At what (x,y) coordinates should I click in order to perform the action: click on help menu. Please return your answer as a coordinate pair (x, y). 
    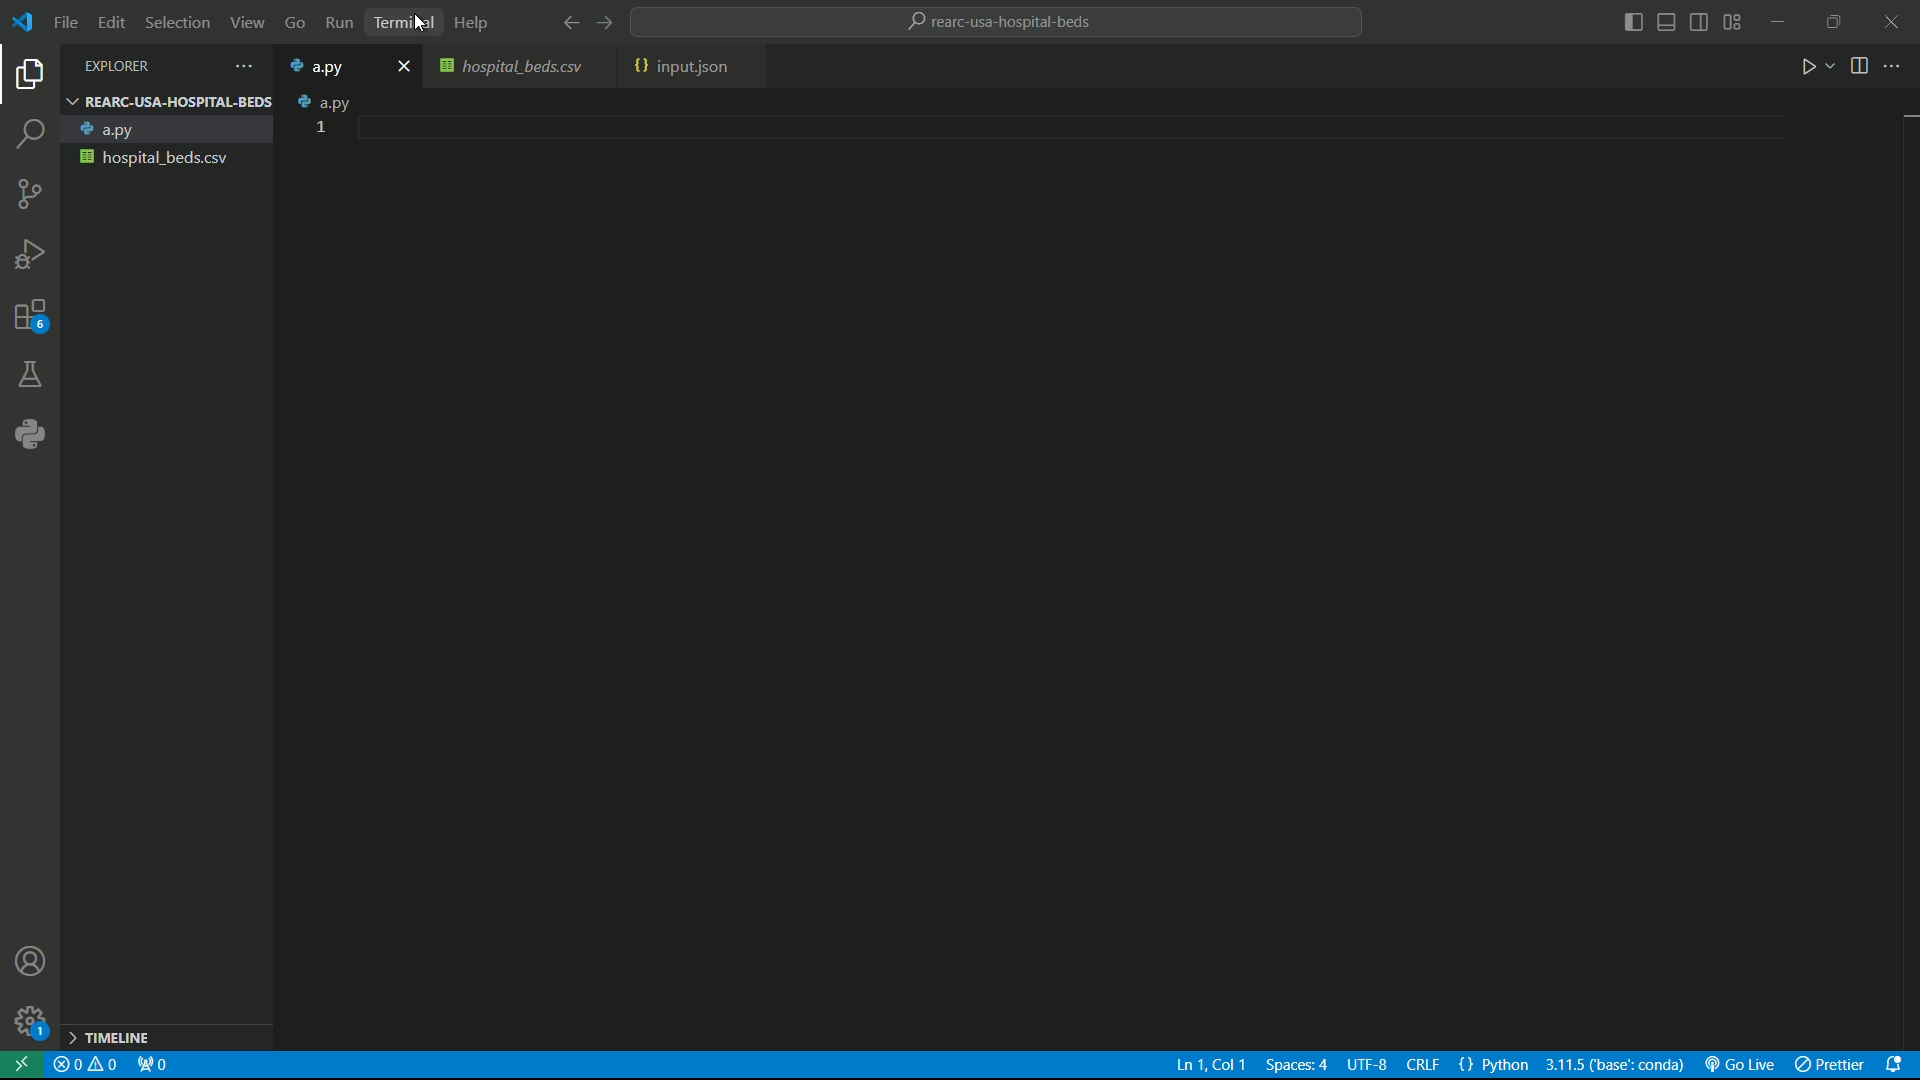
    Looking at the image, I should click on (477, 24).